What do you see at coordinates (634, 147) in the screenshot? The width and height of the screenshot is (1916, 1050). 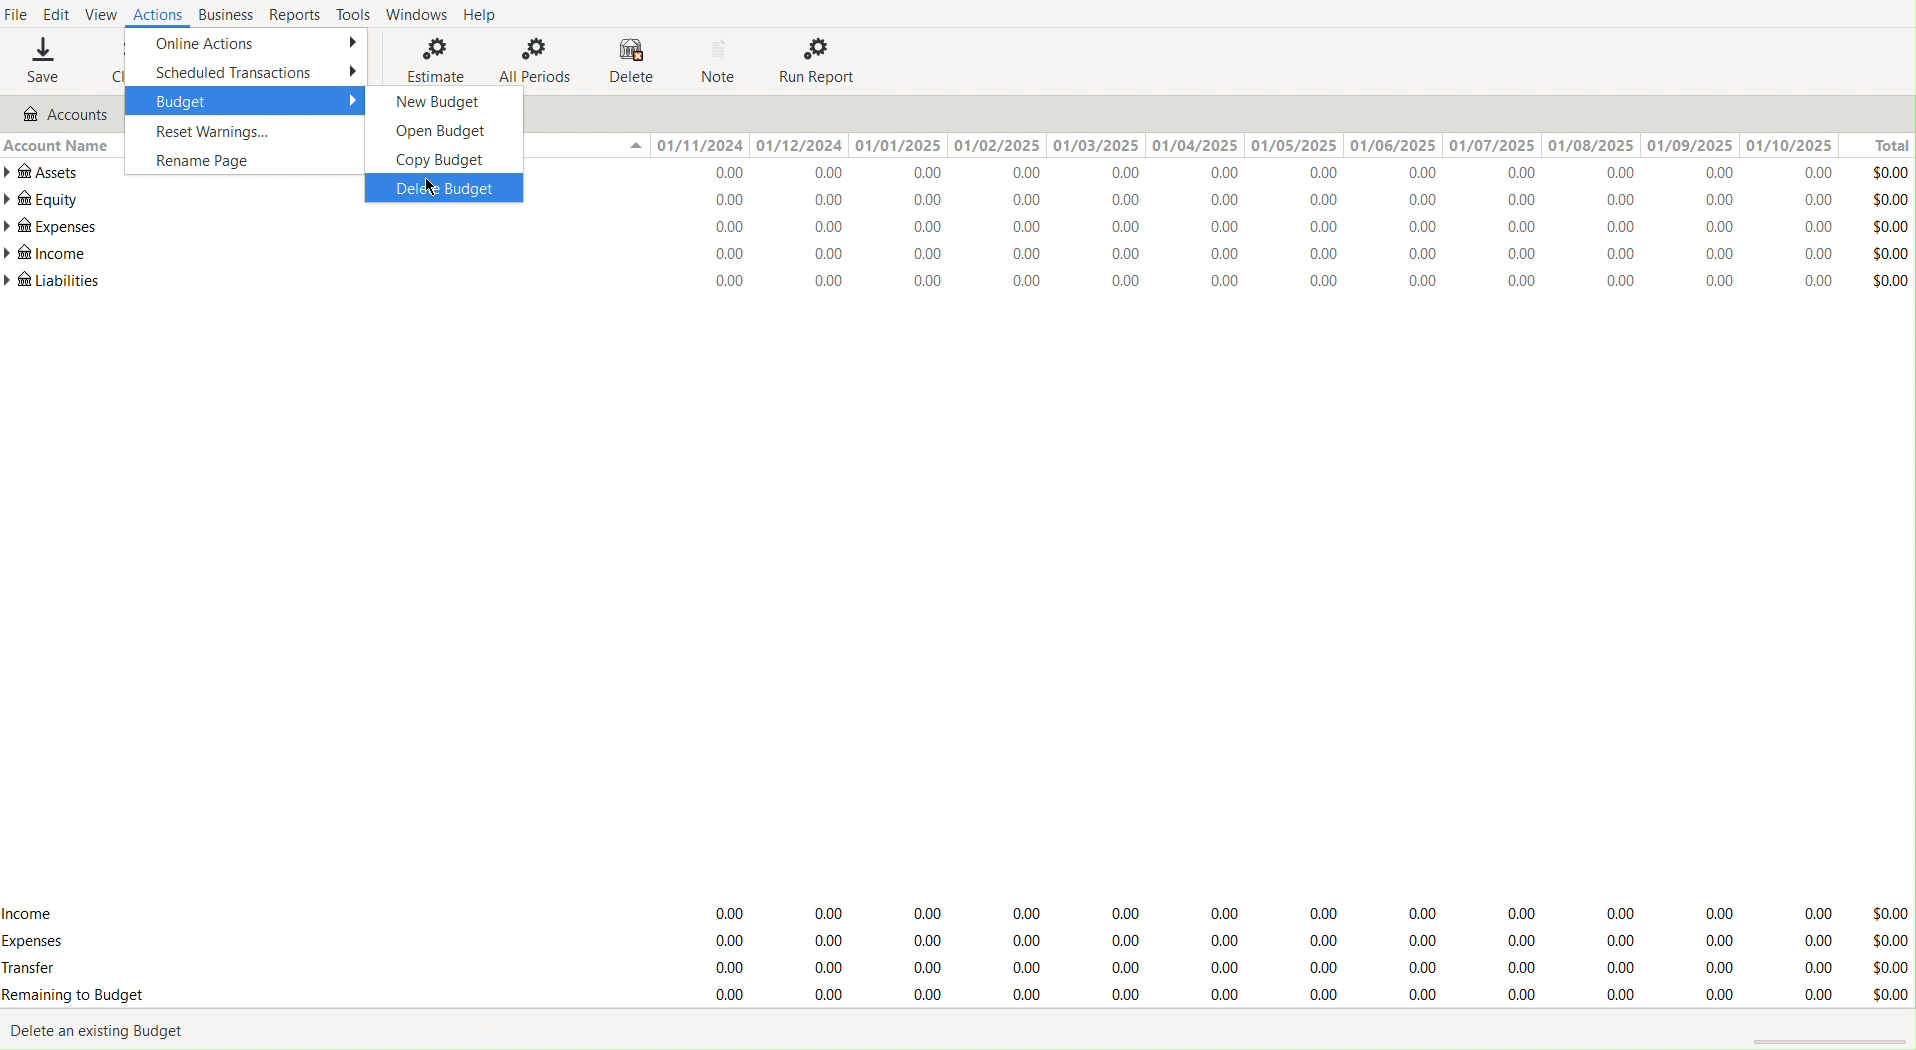 I see `Collapse or expand` at bounding box center [634, 147].